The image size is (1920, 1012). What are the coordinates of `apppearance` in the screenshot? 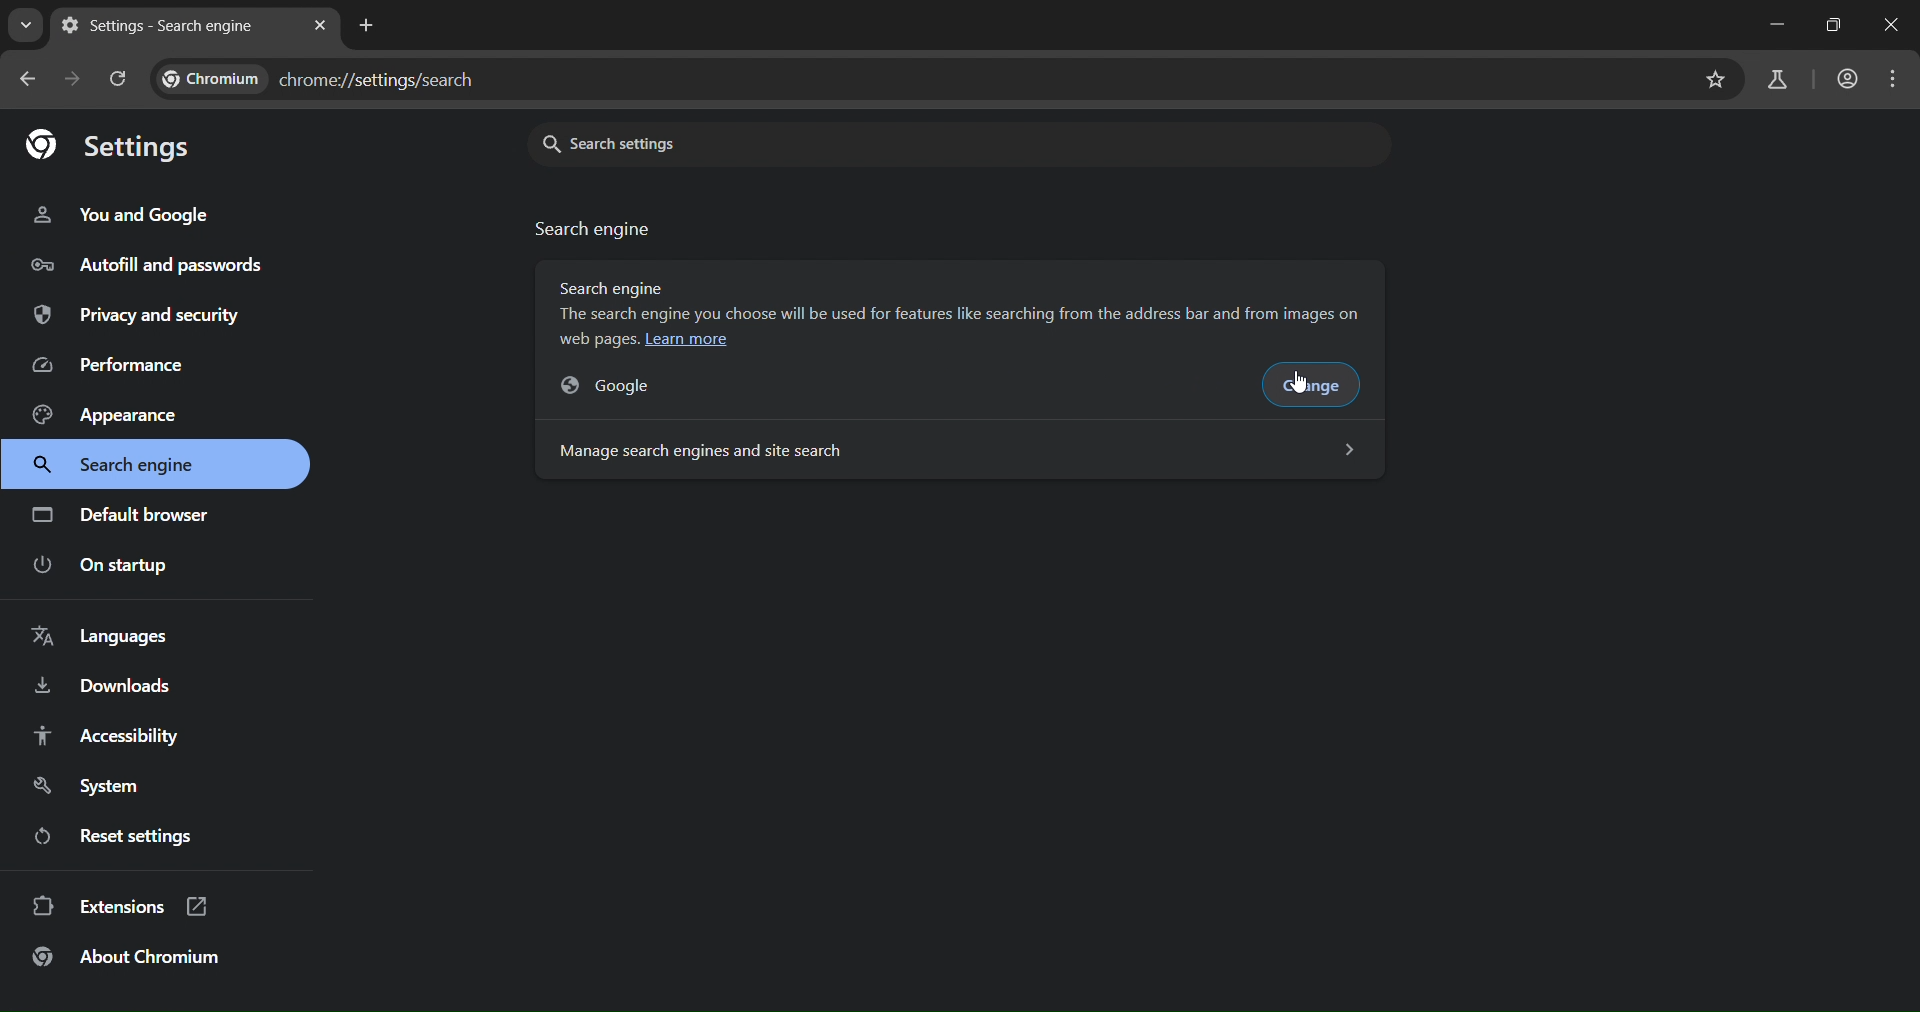 It's located at (119, 413).